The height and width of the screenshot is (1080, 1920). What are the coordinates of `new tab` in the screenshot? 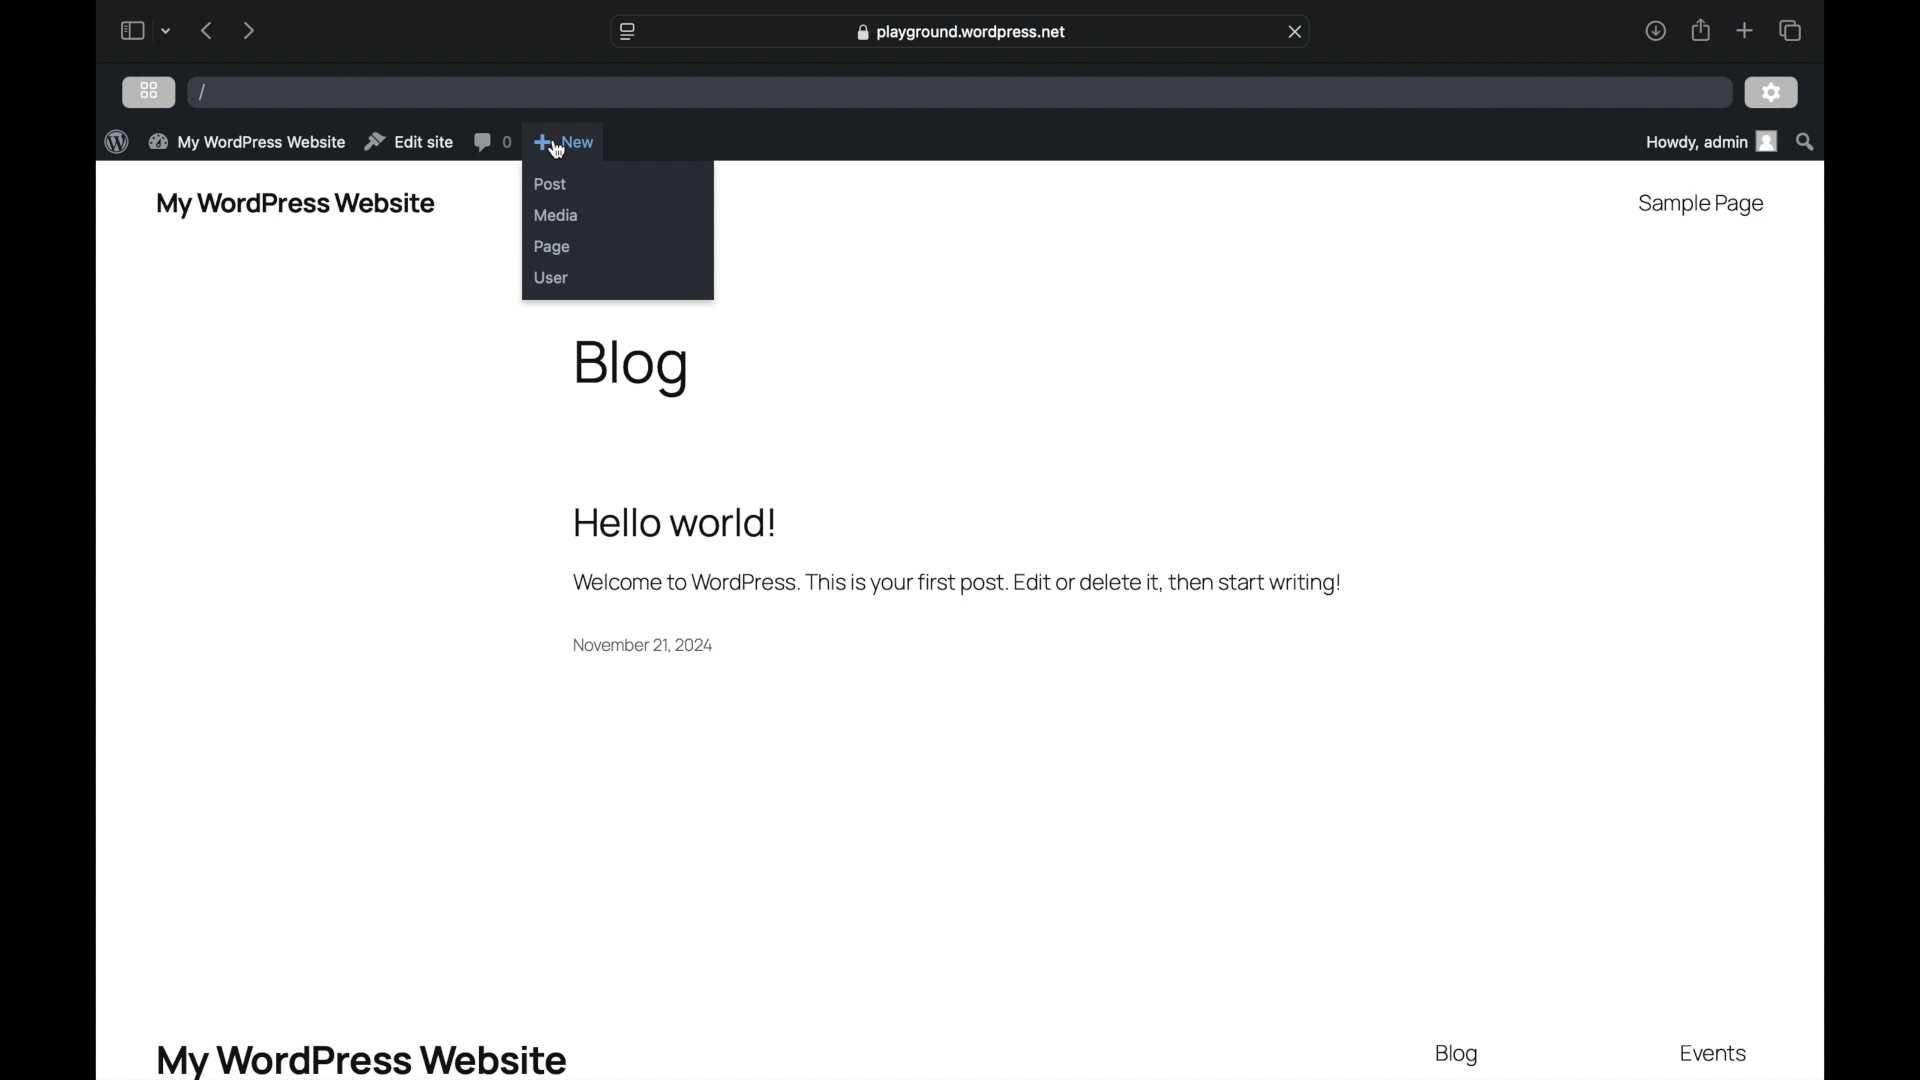 It's located at (1744, 30).